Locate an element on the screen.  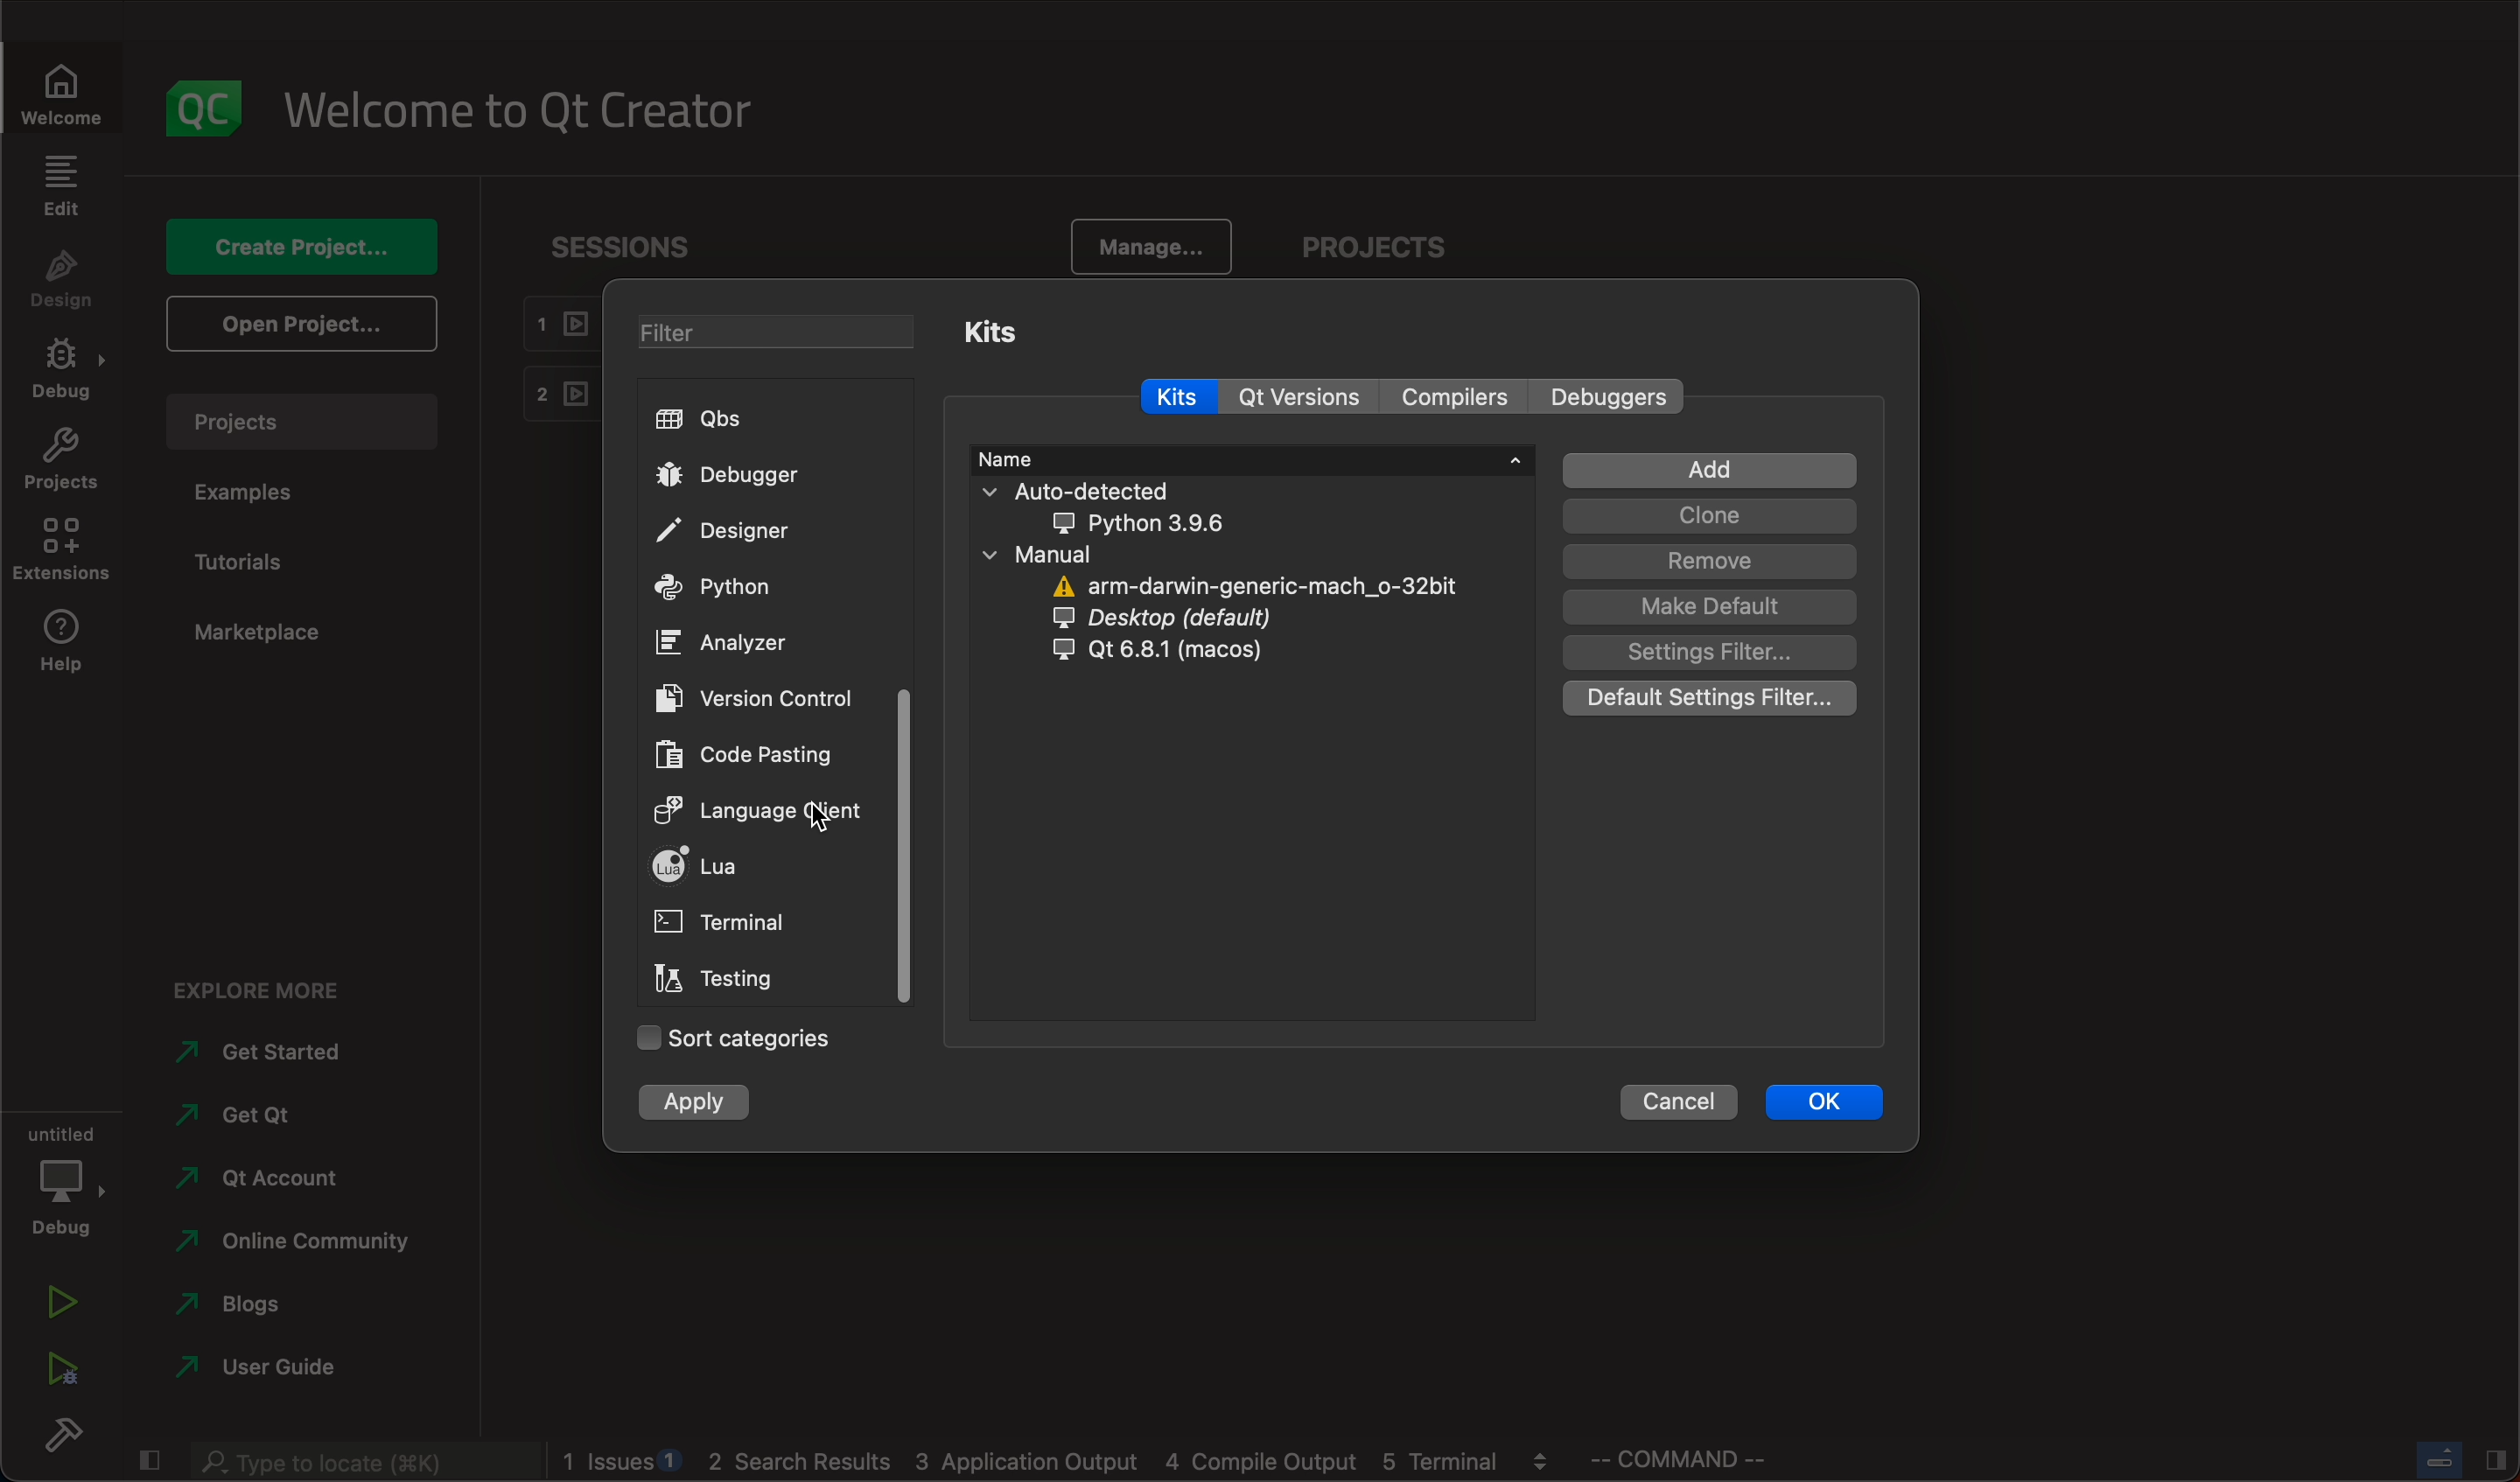
version is located at coordinates (754, 698).